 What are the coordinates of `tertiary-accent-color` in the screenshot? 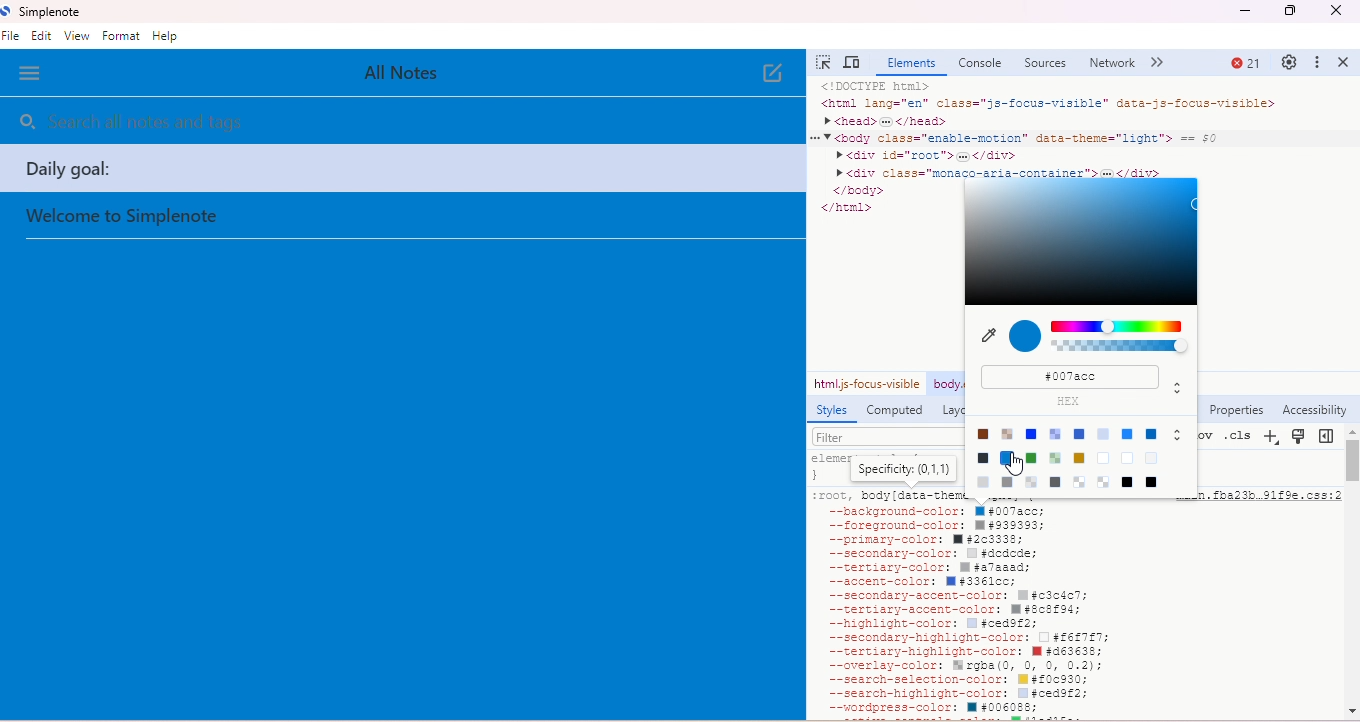 It's located at (950, 610).